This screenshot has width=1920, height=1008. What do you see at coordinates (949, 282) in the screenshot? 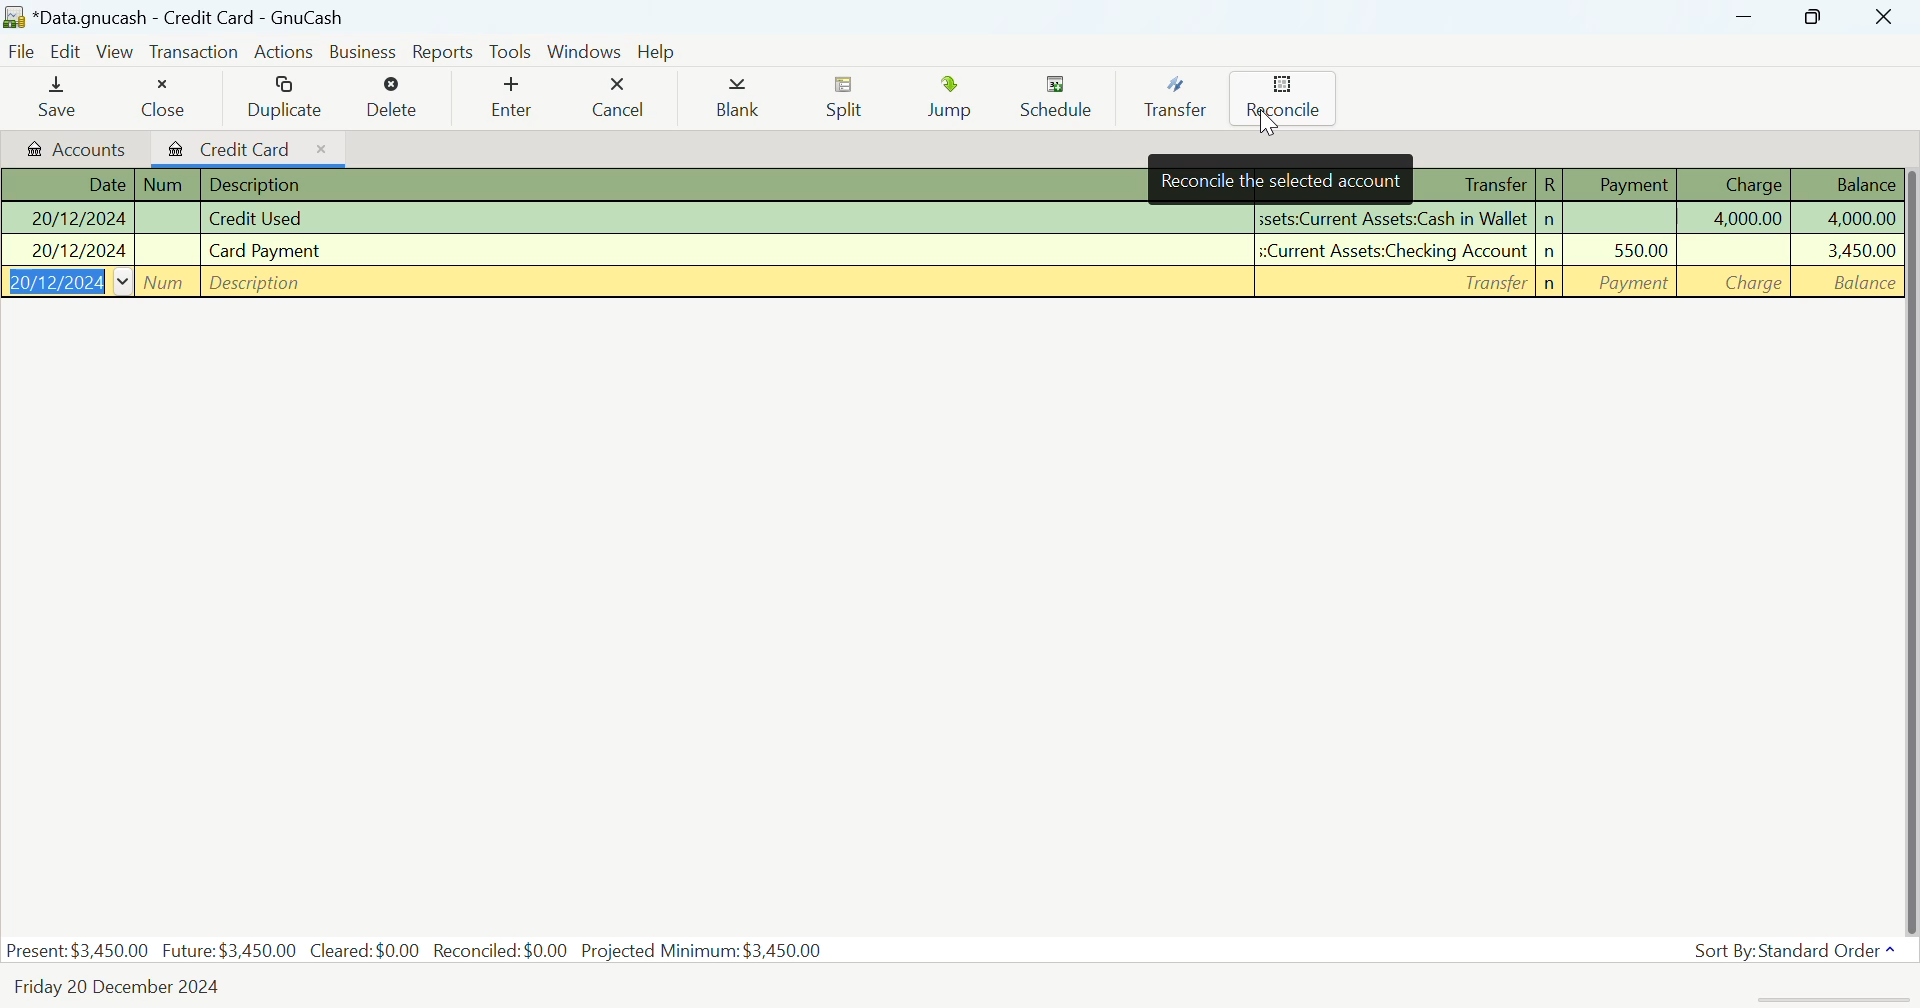
I see `New Transaction Field` at bounding box center [949, 282].